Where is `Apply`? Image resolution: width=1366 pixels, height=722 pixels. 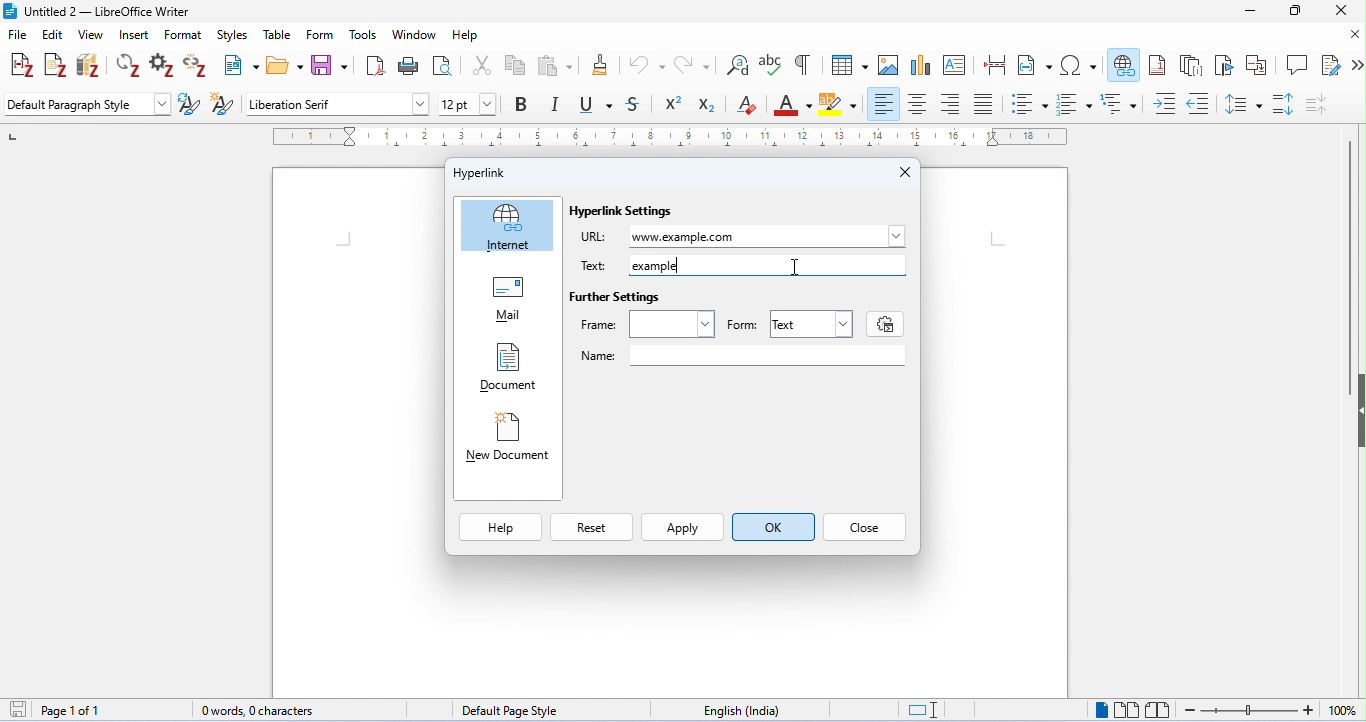 Apply is located at coordinates (686, 527).